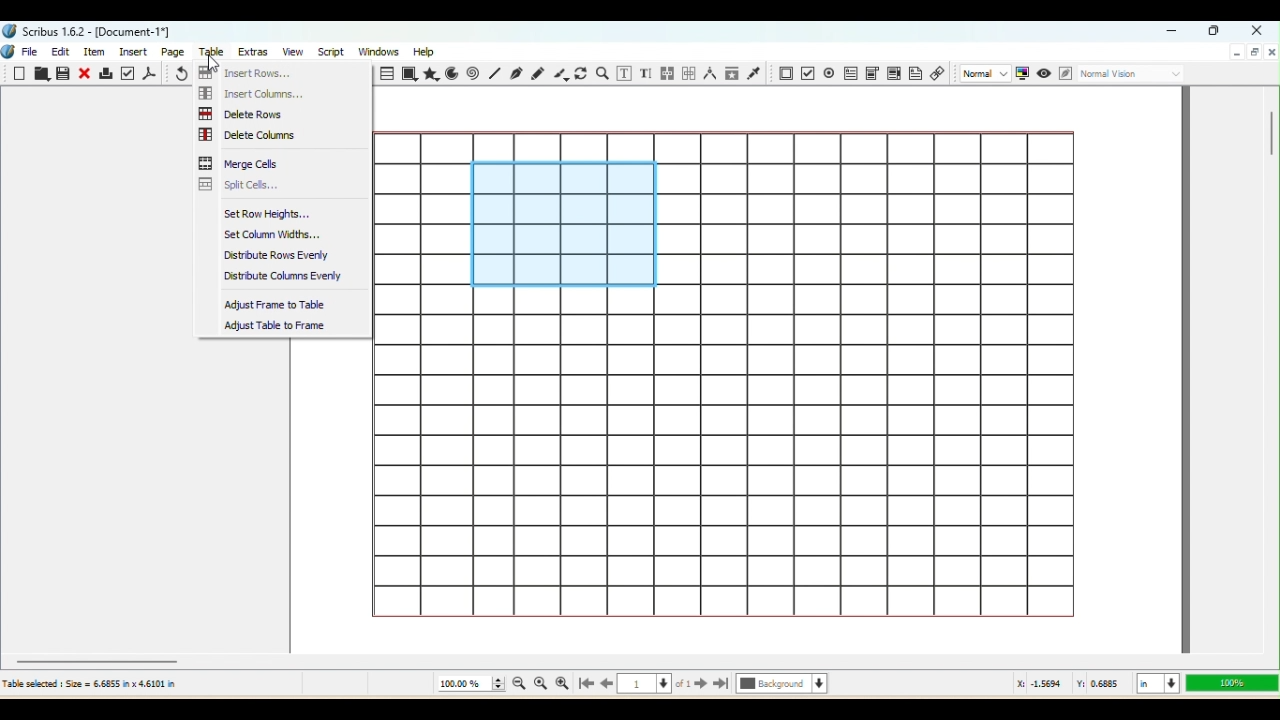  I want to click on Item, so click(98, 52).